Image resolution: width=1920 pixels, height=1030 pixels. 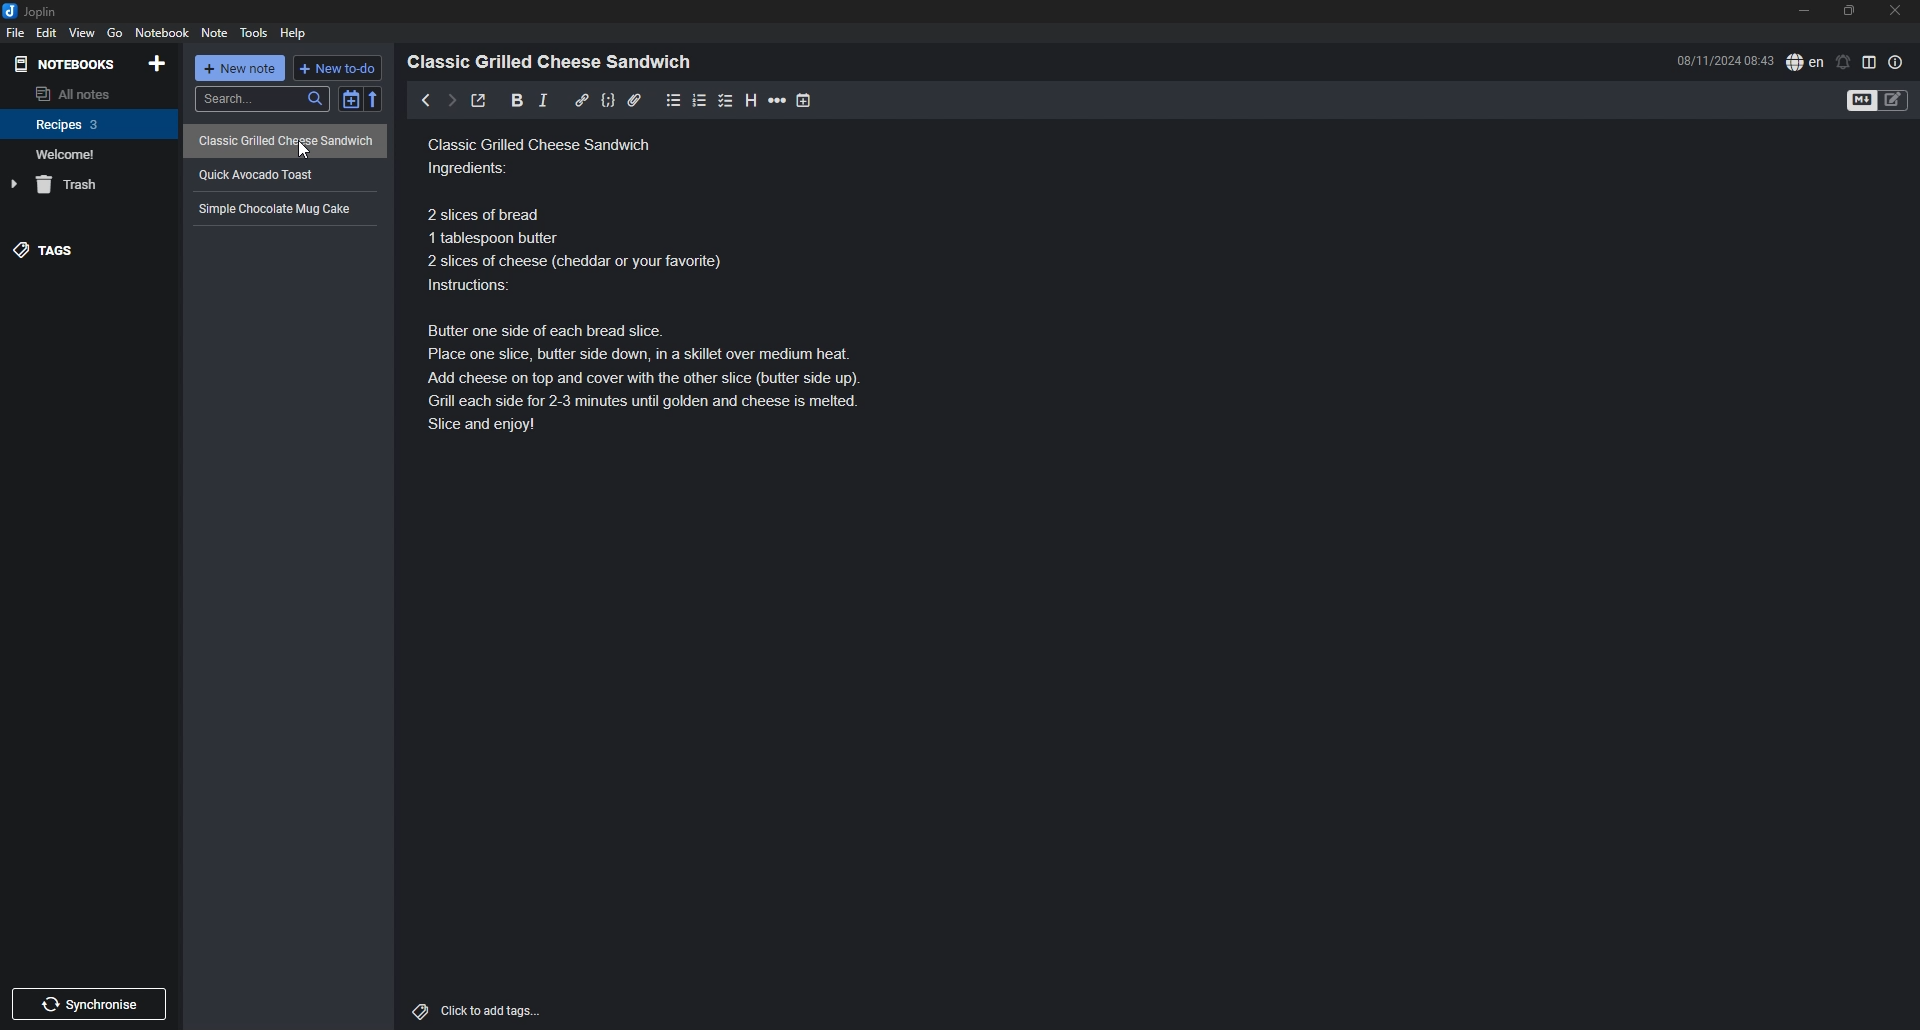 What do you see at coordinates (726, 100) in the screenshot?
I see `checkbox` at bounding box center [726, 100].